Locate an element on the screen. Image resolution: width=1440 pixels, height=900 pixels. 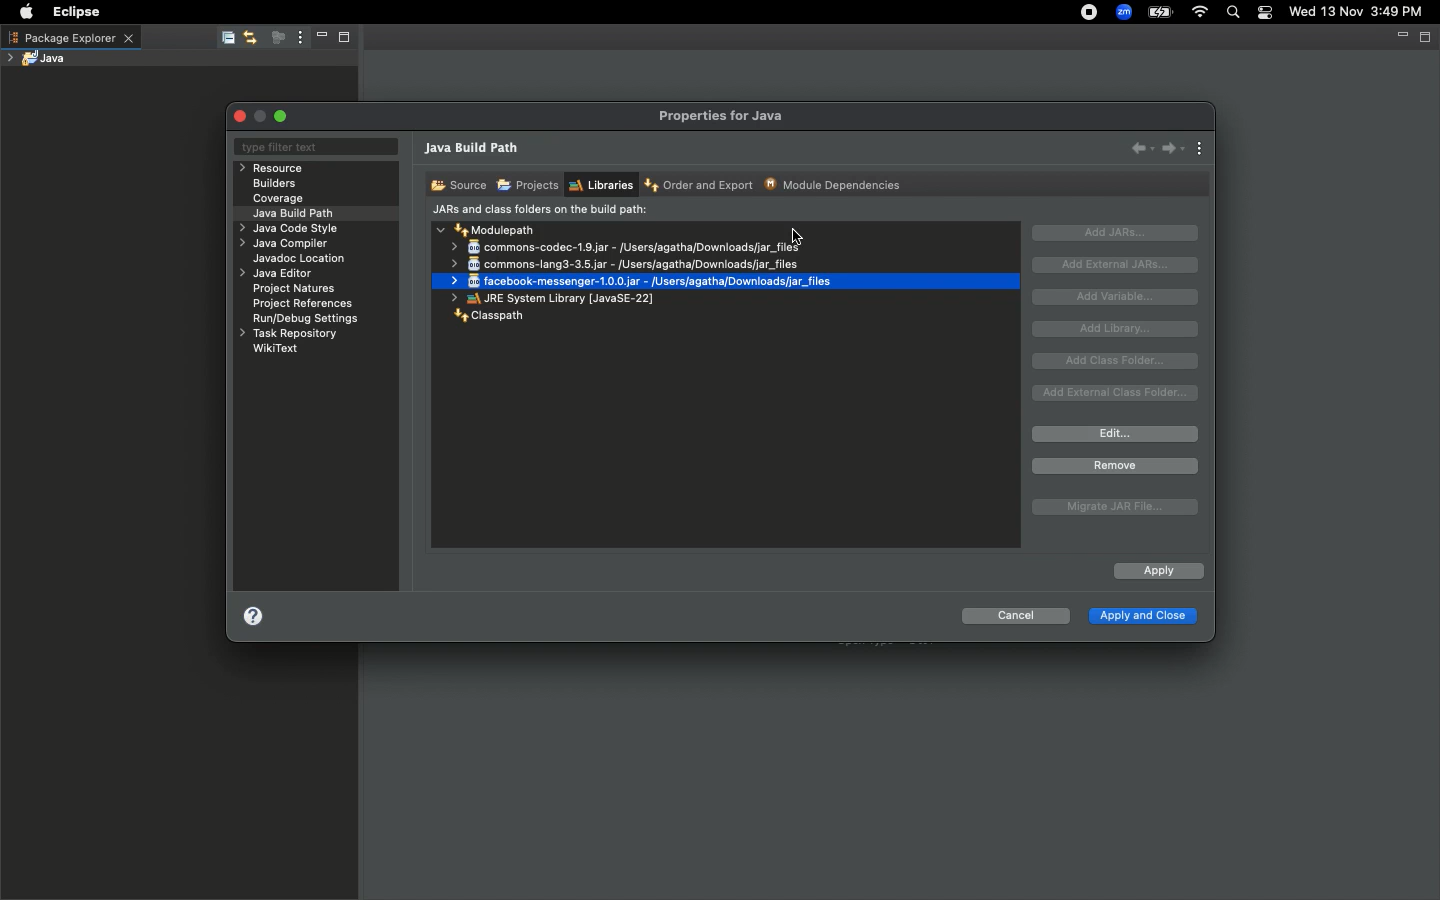
Forward is located at coordinates (1173, 148).